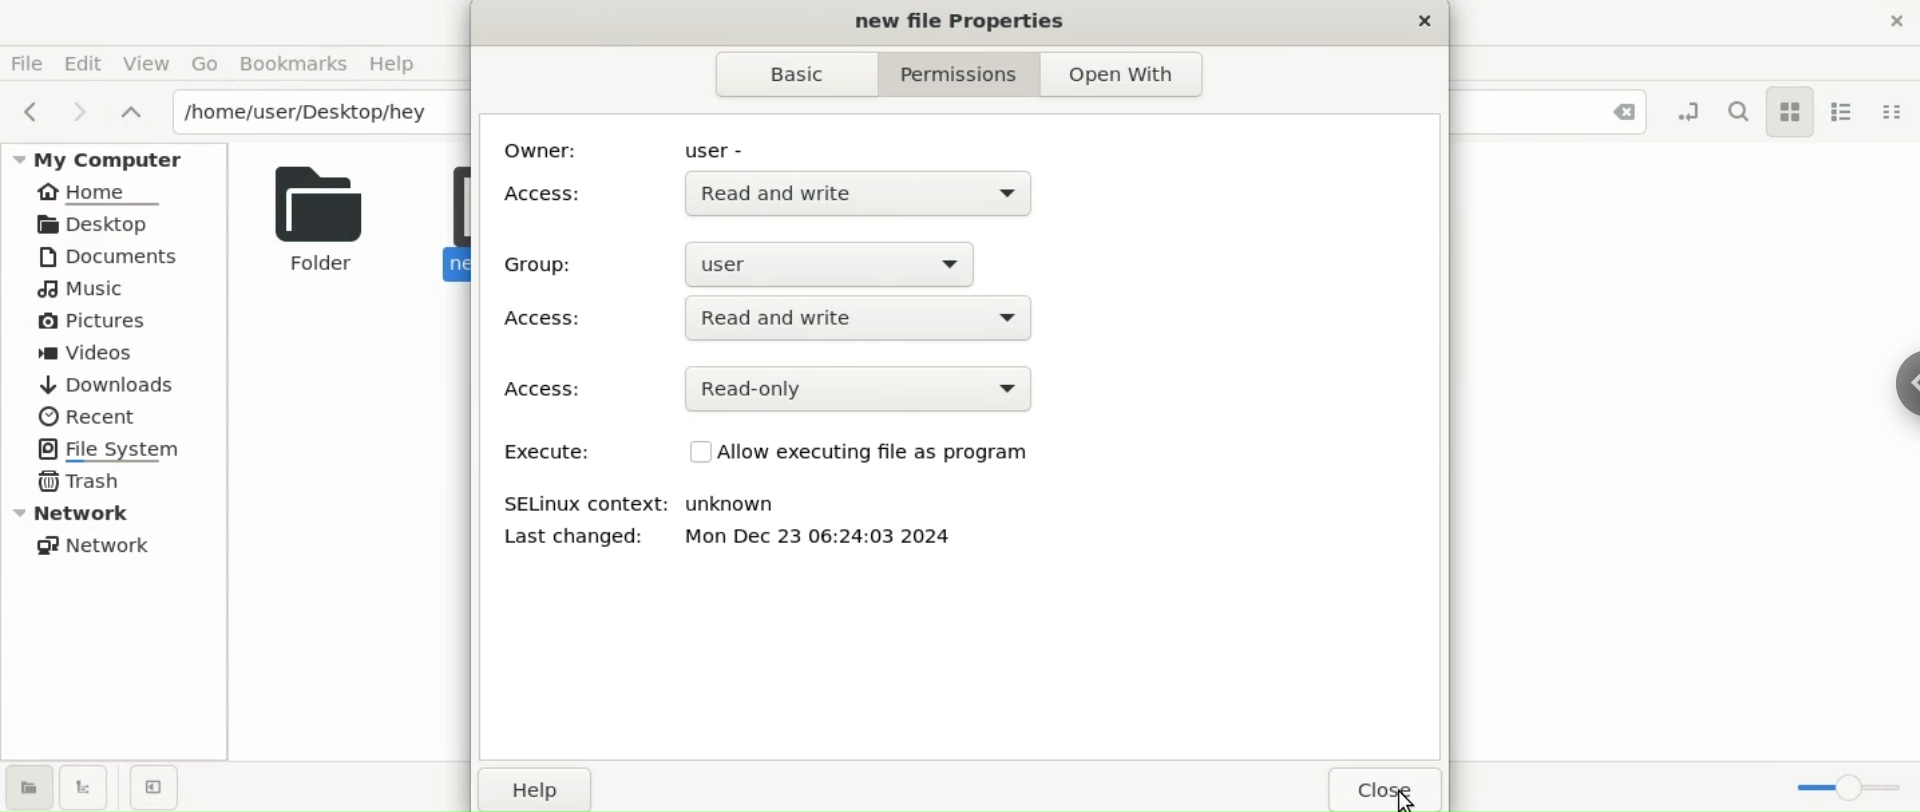  Describe the element at coordinates (87, 414) in the screenshot. I see `Recent` at that location.